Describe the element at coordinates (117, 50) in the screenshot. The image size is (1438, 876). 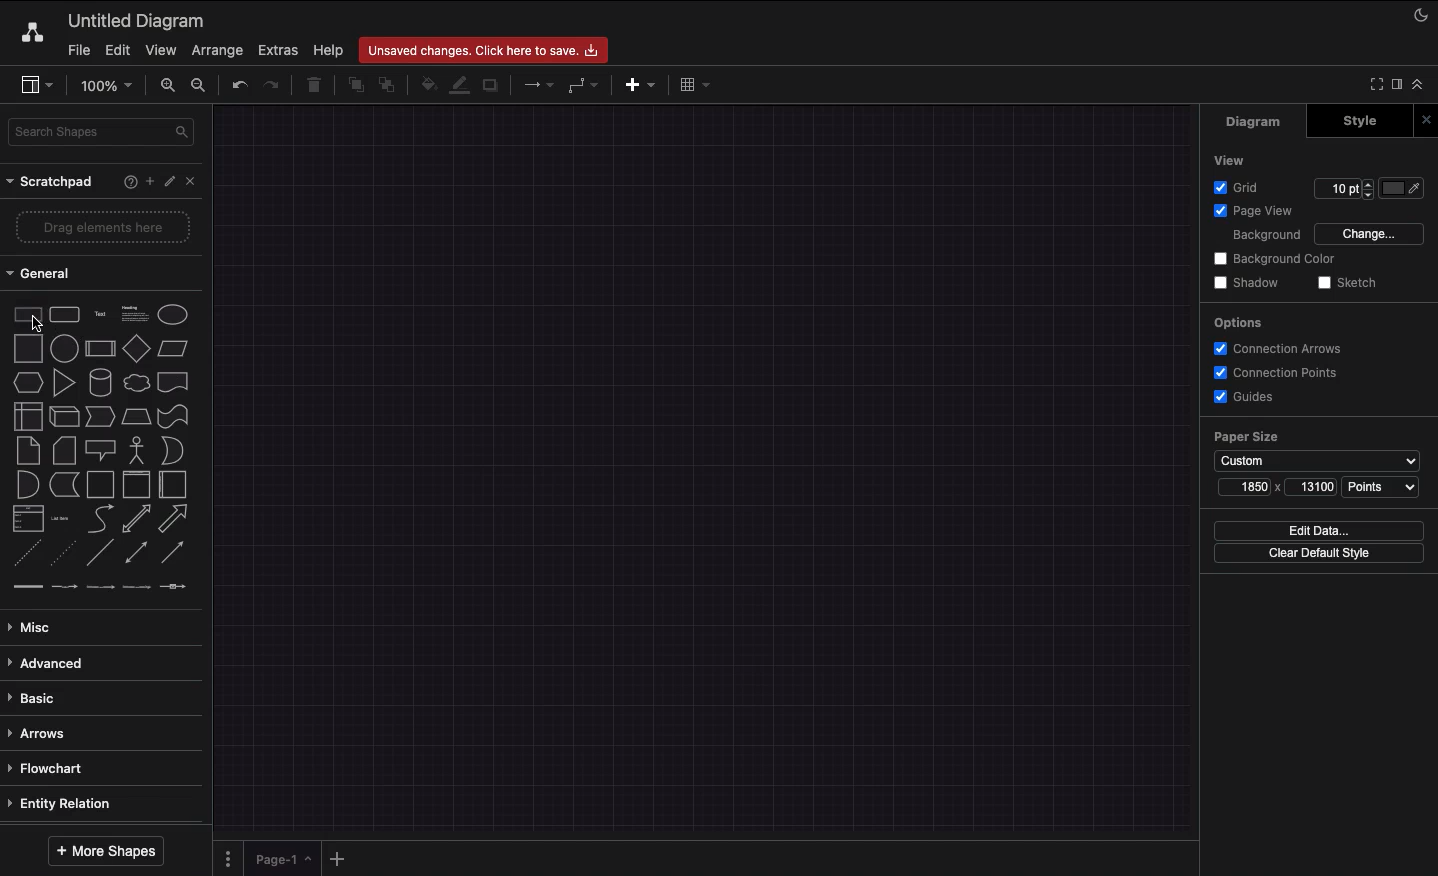
I see `Edit` at that location.